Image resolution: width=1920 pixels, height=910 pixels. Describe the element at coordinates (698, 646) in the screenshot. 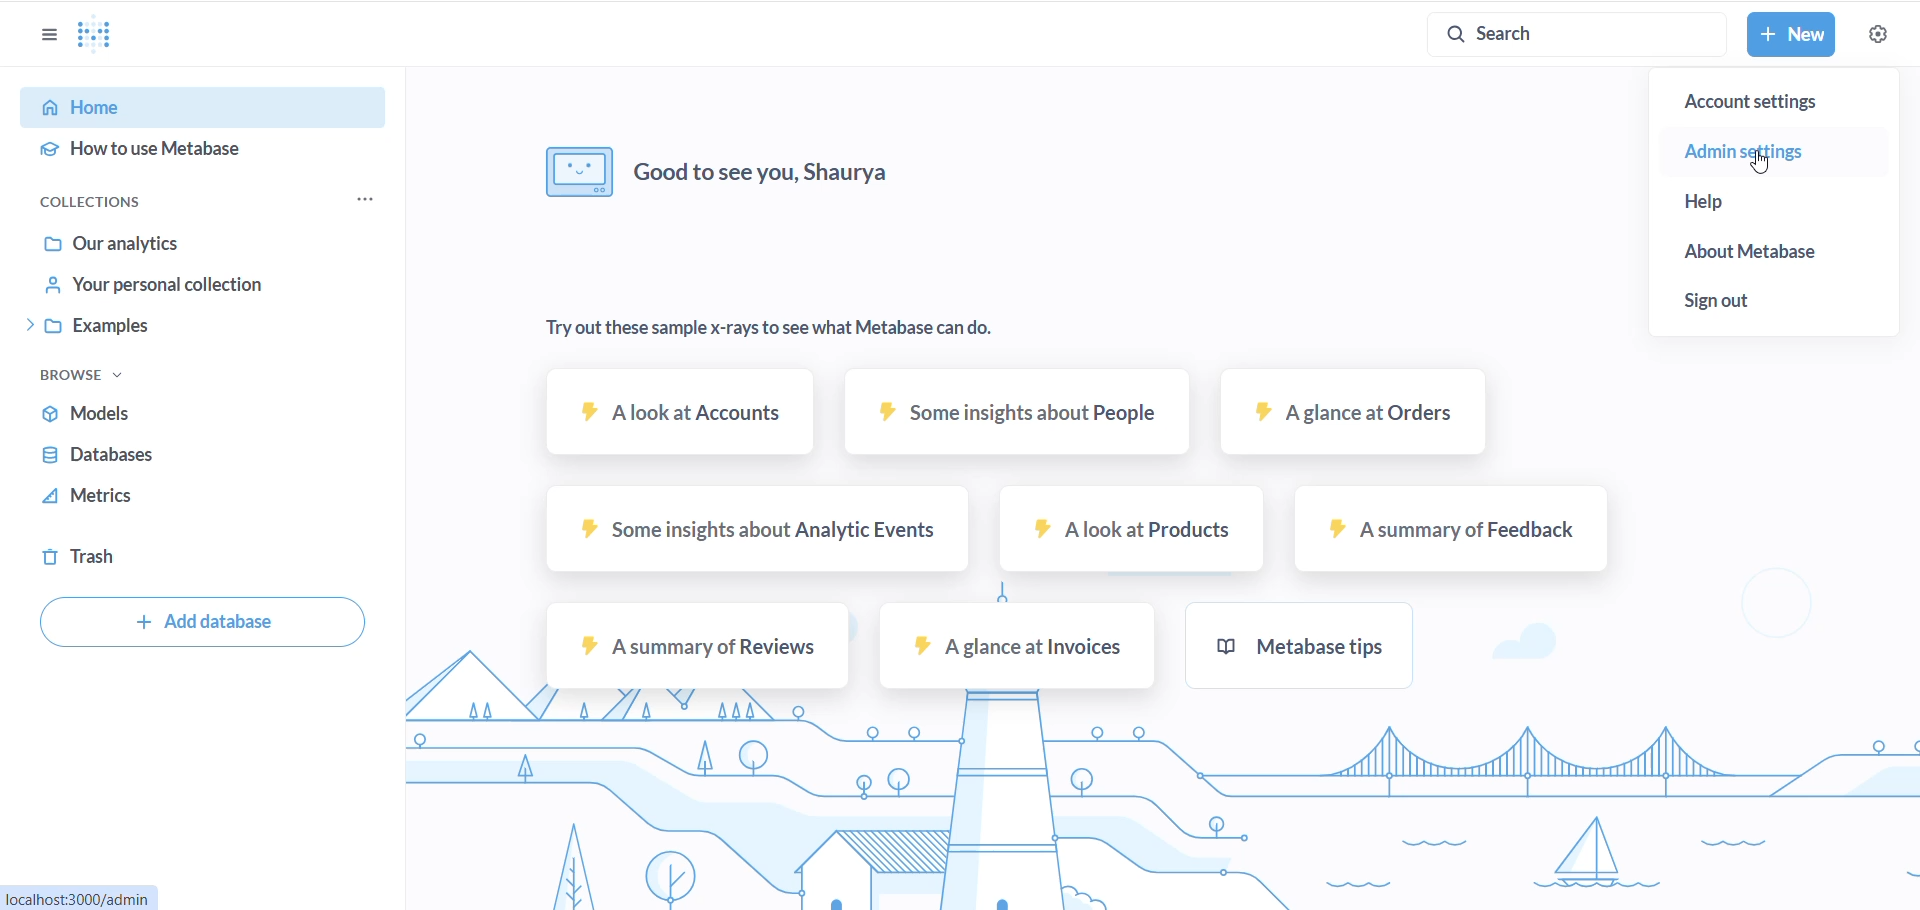

I see `A summary of Reviews sample` at that location.